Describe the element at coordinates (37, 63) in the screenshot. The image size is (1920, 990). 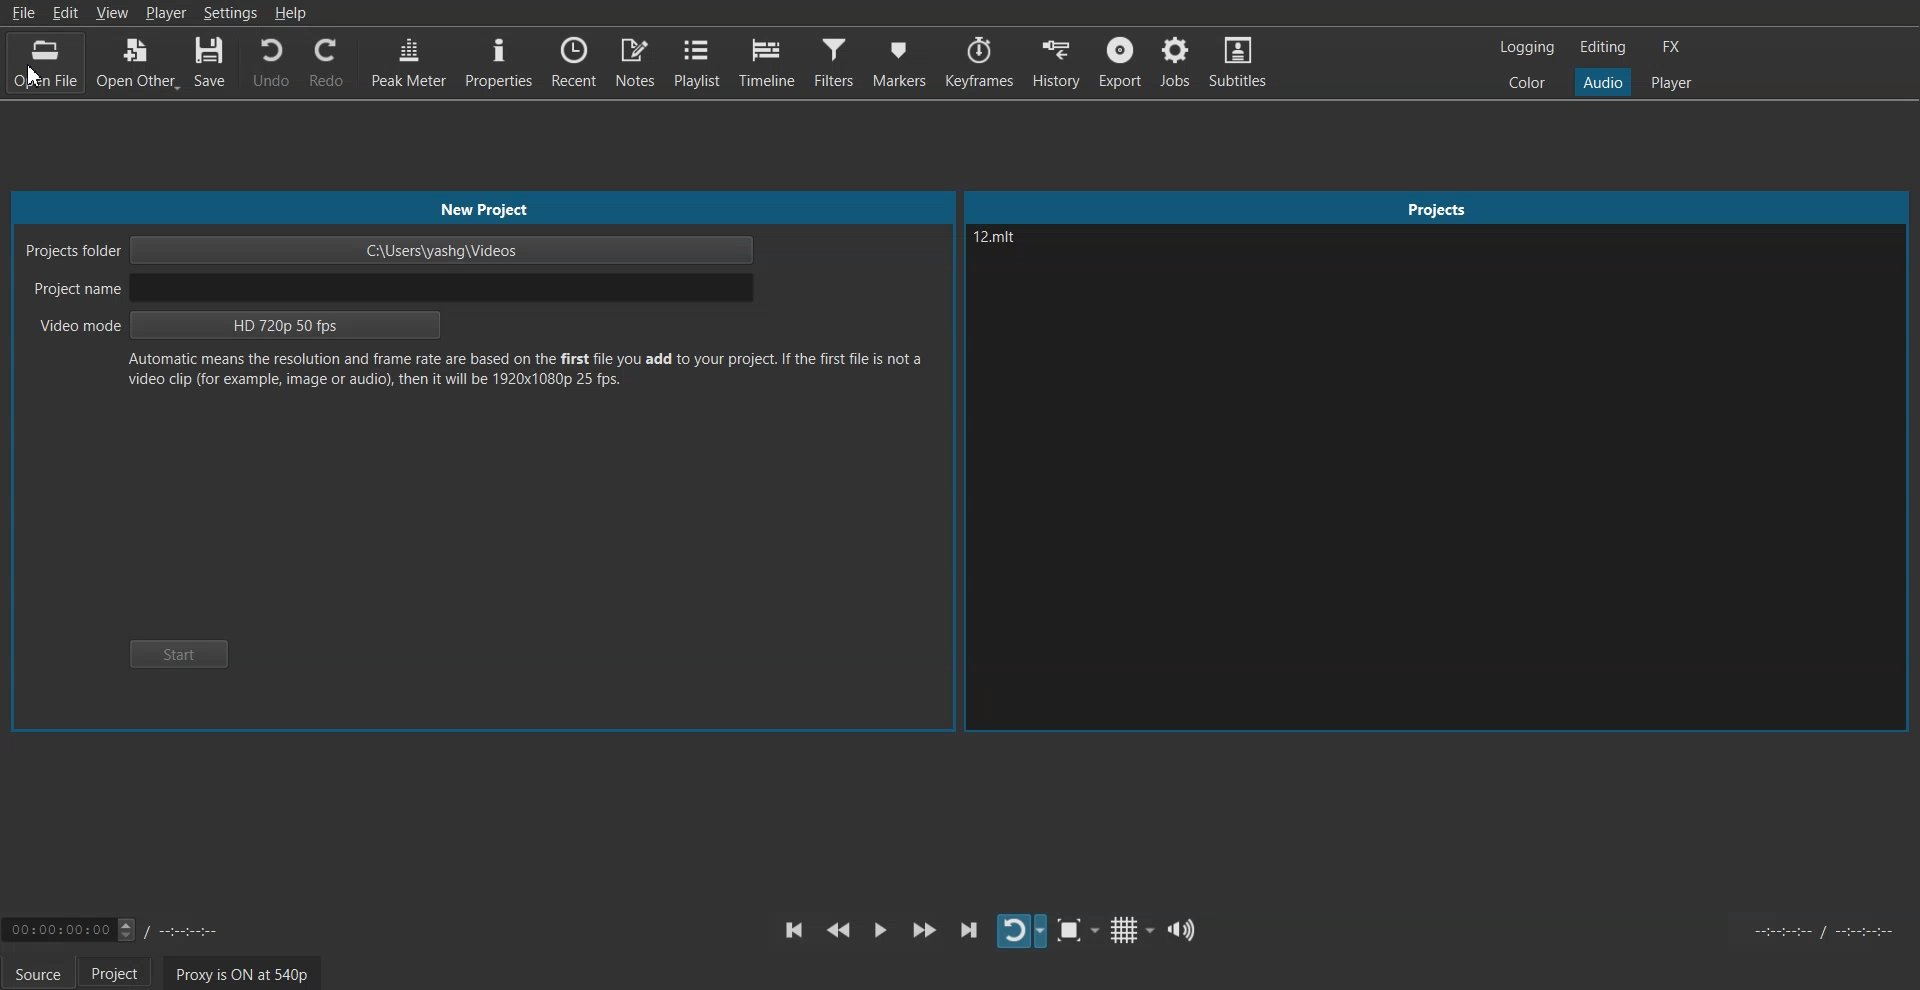
I see `Open File` at that location.